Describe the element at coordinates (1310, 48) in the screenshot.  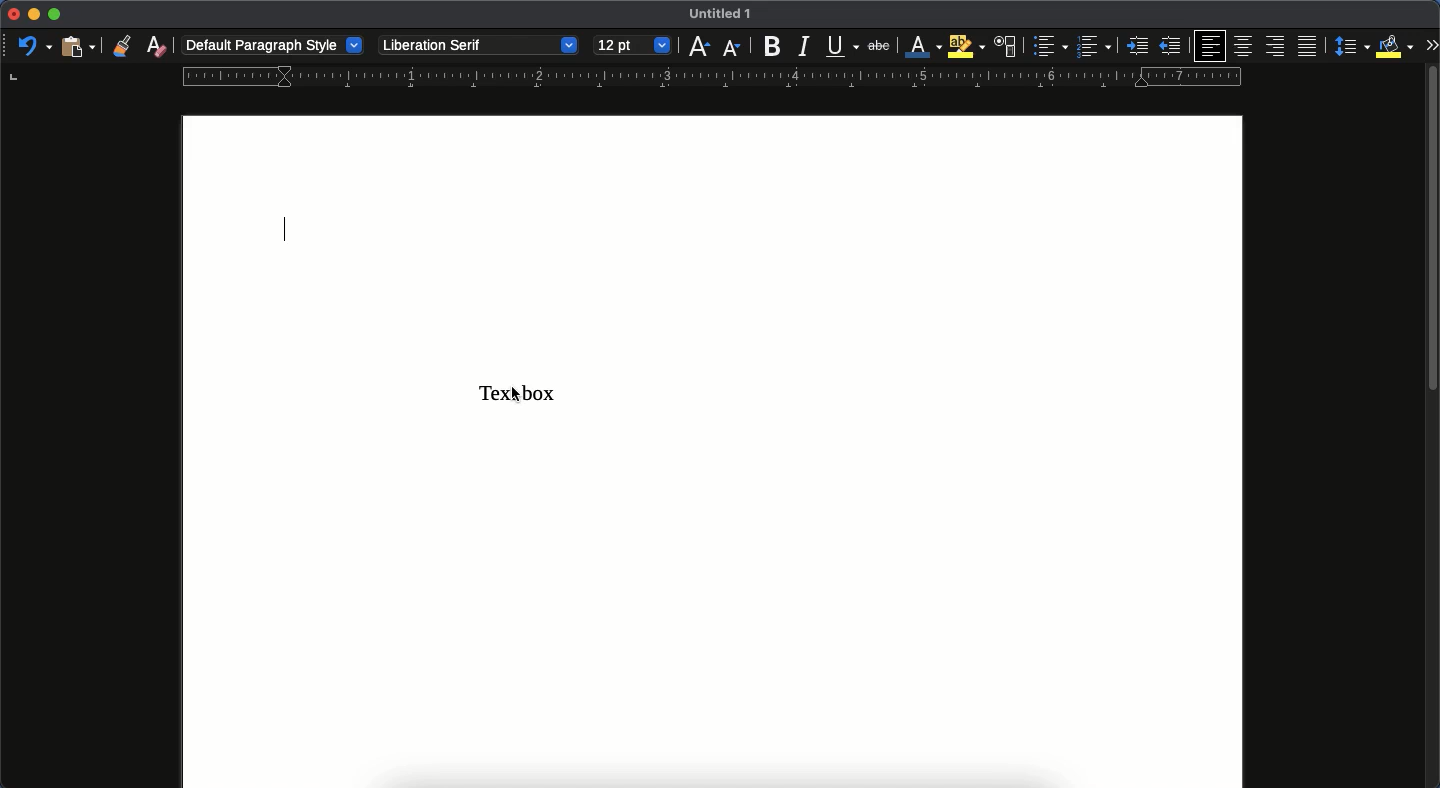
I see `justify` at that location.